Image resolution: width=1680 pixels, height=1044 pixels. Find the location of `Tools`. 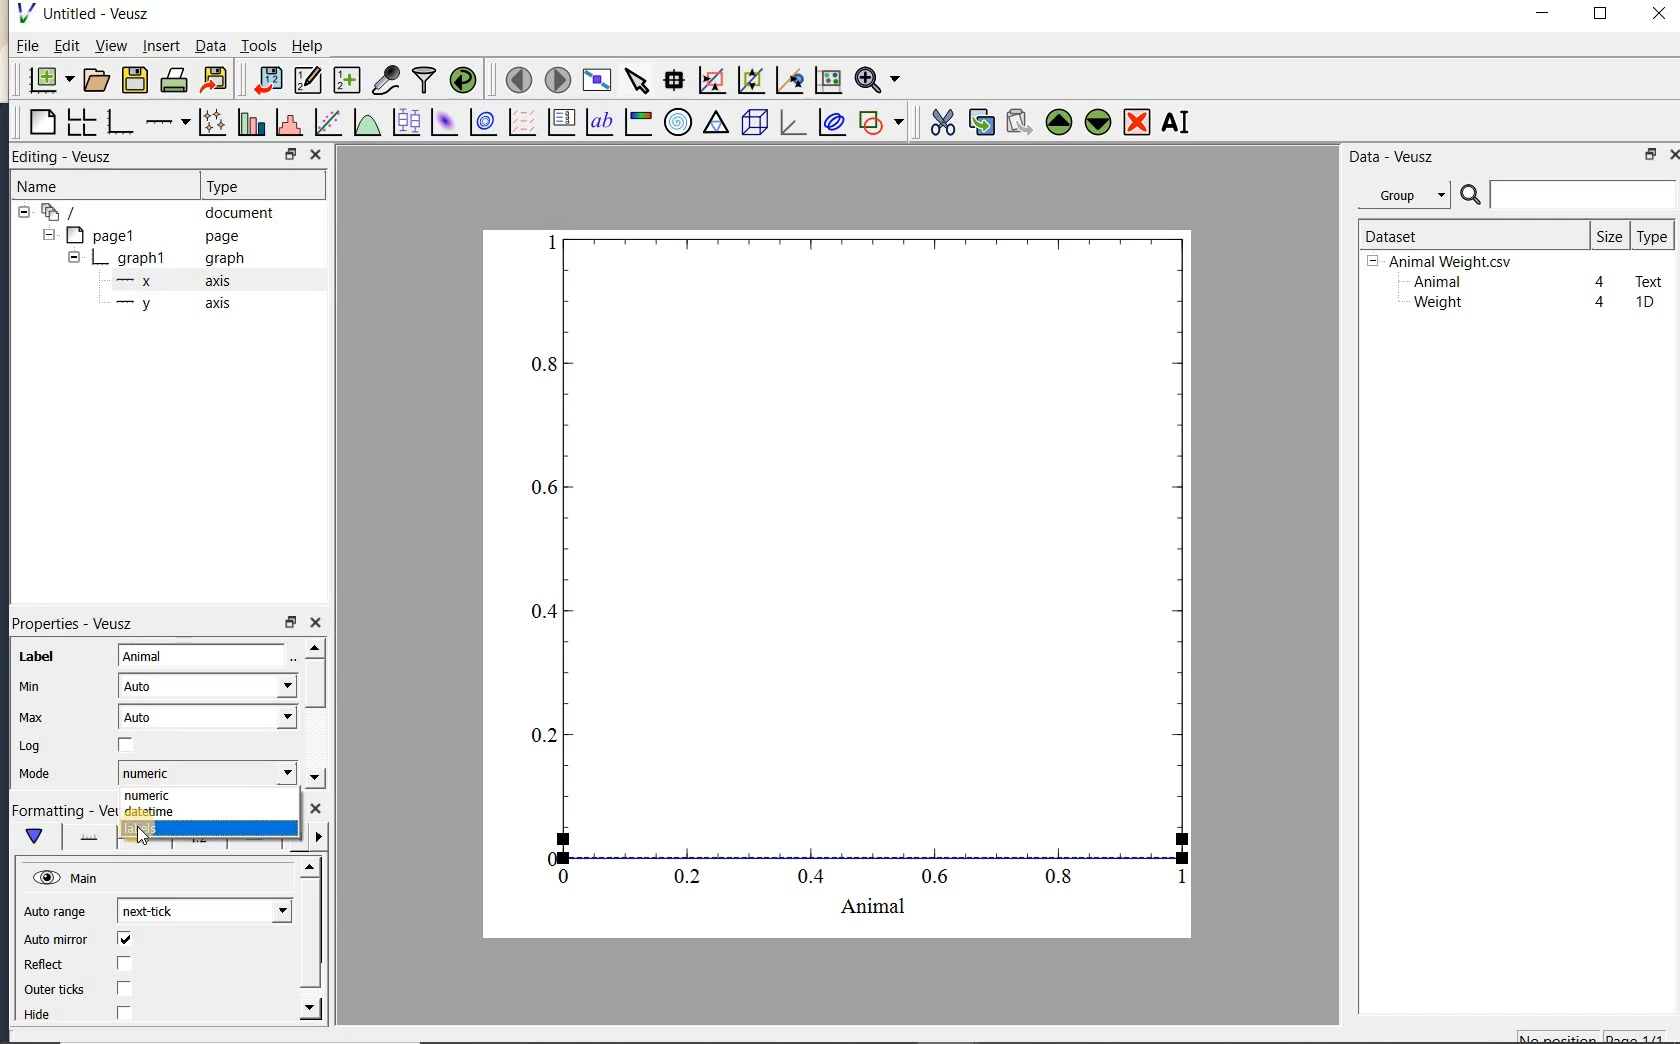

Tools is located at coordinates (260, 44).